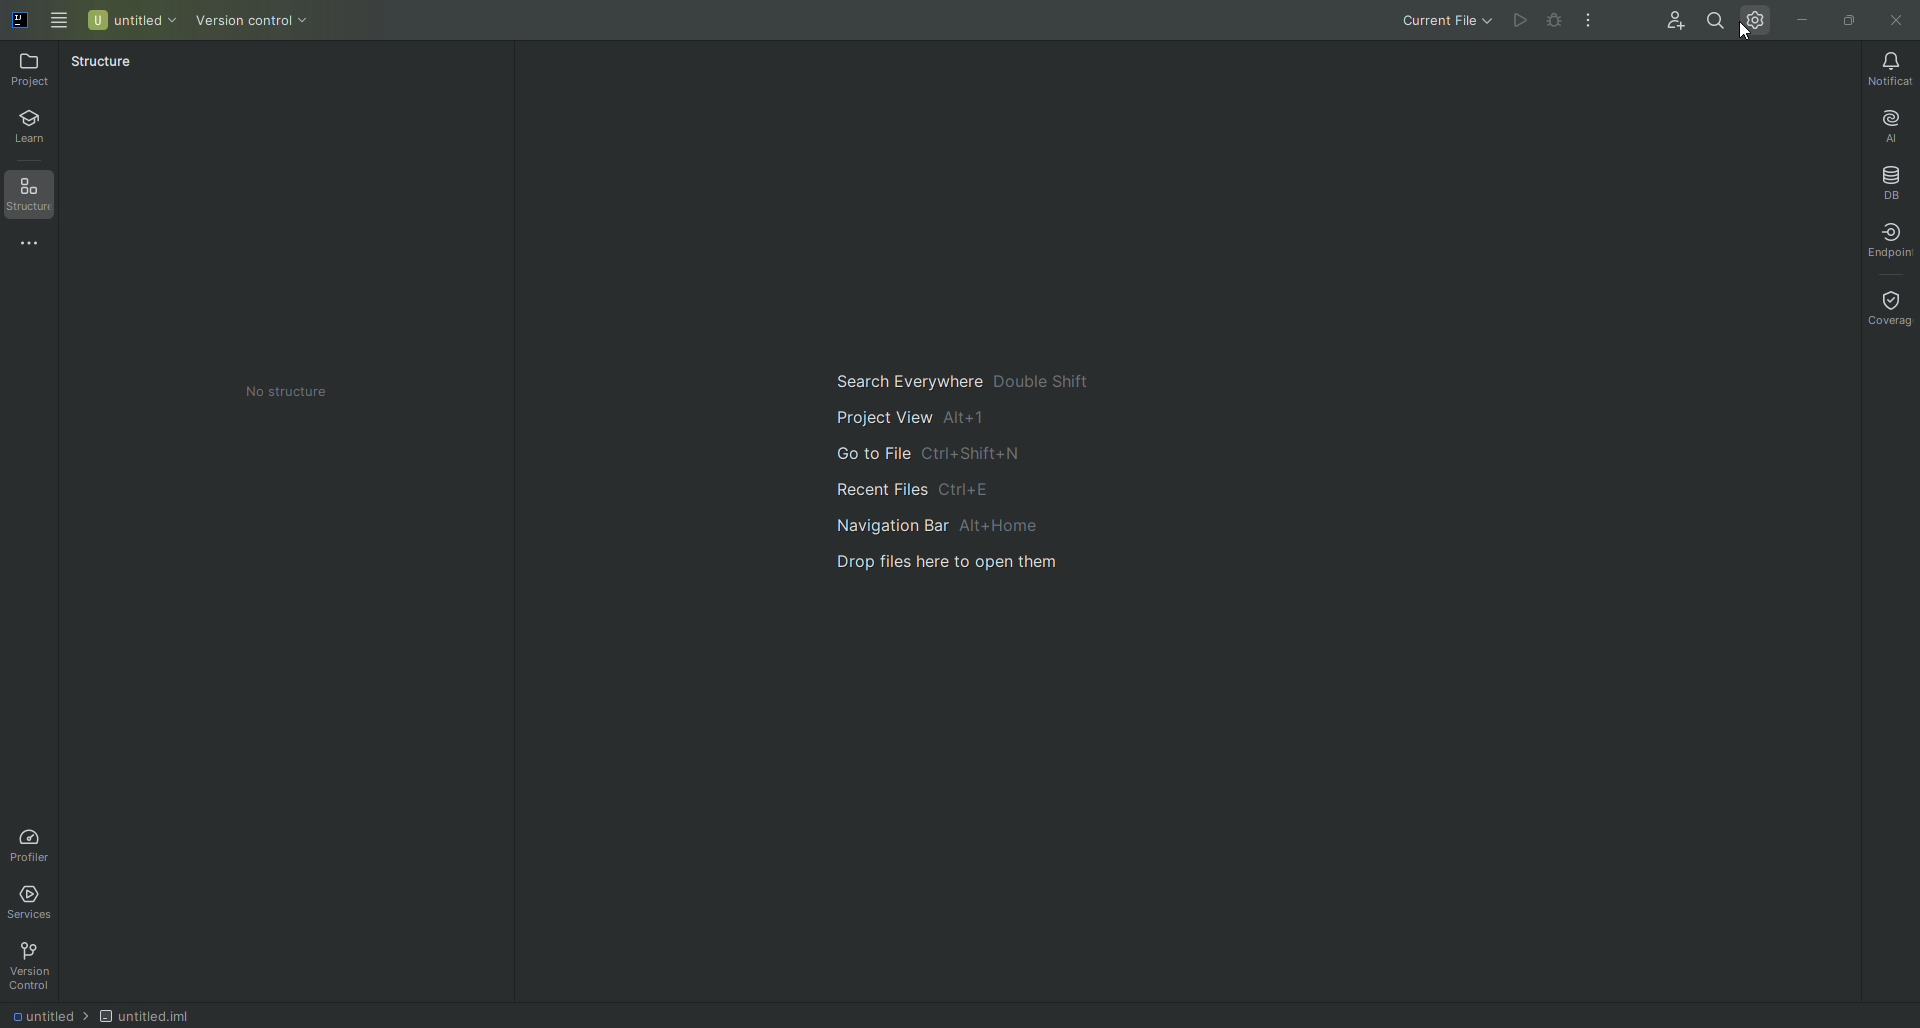 This screenshot has height=1028, width=1920. I want to click on Cannot run file, so click(1555, 19).